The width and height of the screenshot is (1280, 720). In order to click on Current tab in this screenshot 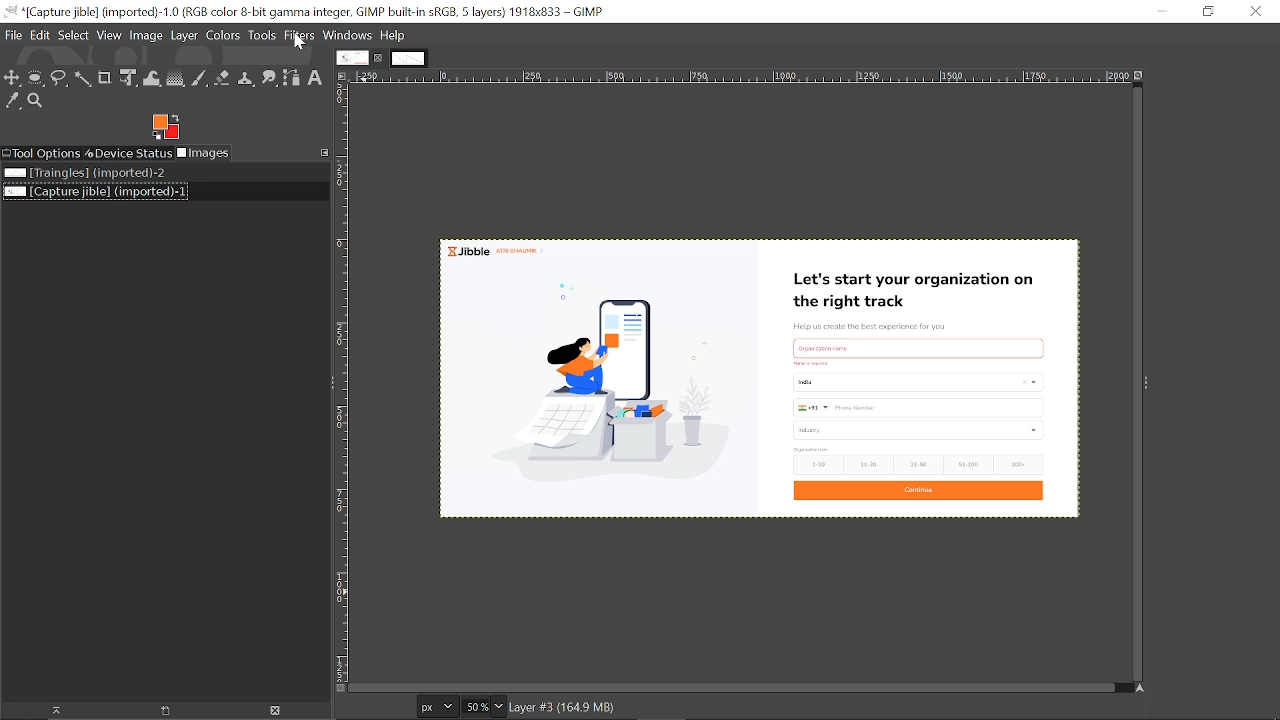, I will do `click(351, 58)`.